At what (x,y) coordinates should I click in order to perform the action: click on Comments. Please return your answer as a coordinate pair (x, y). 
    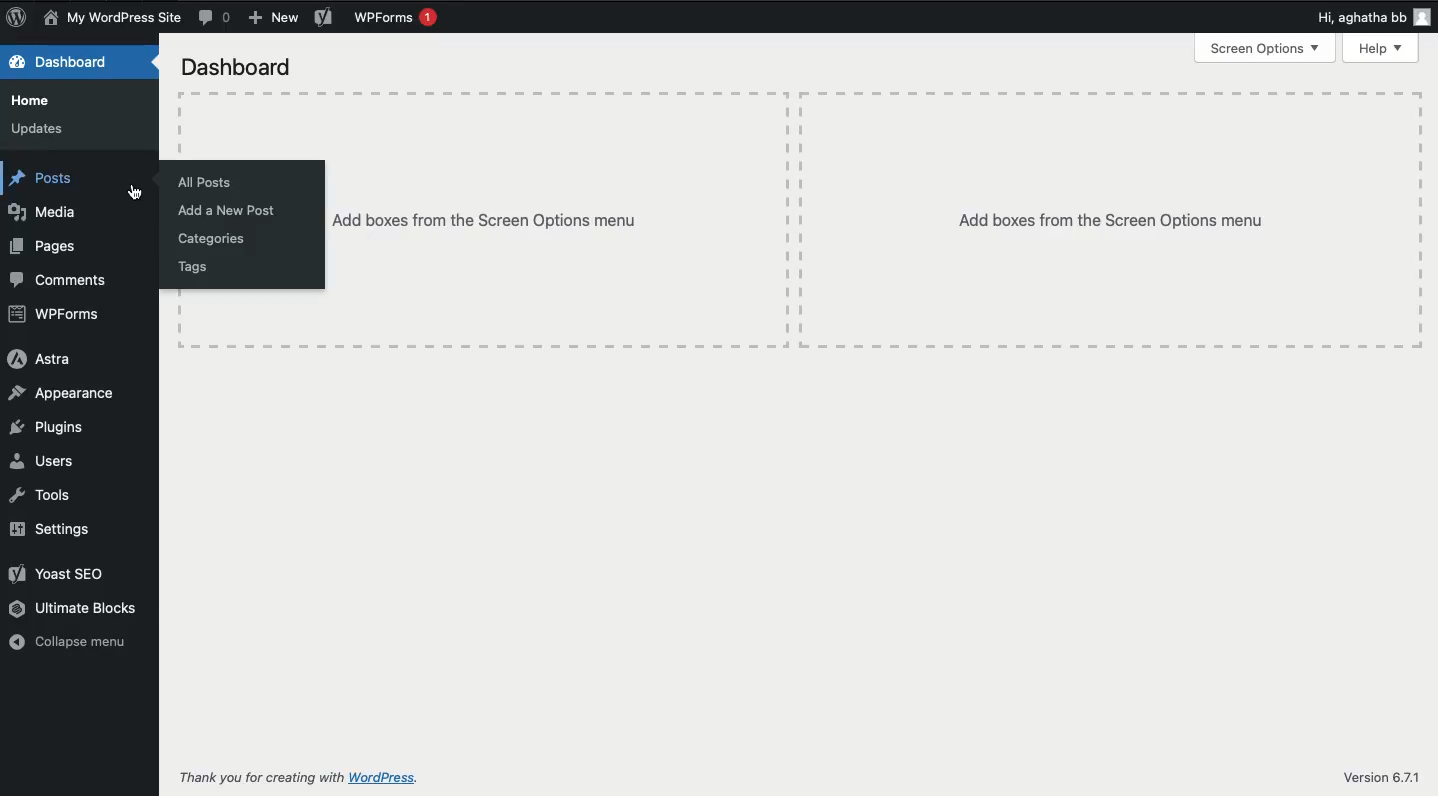
    Looking at the image, I should click on (60, 280).